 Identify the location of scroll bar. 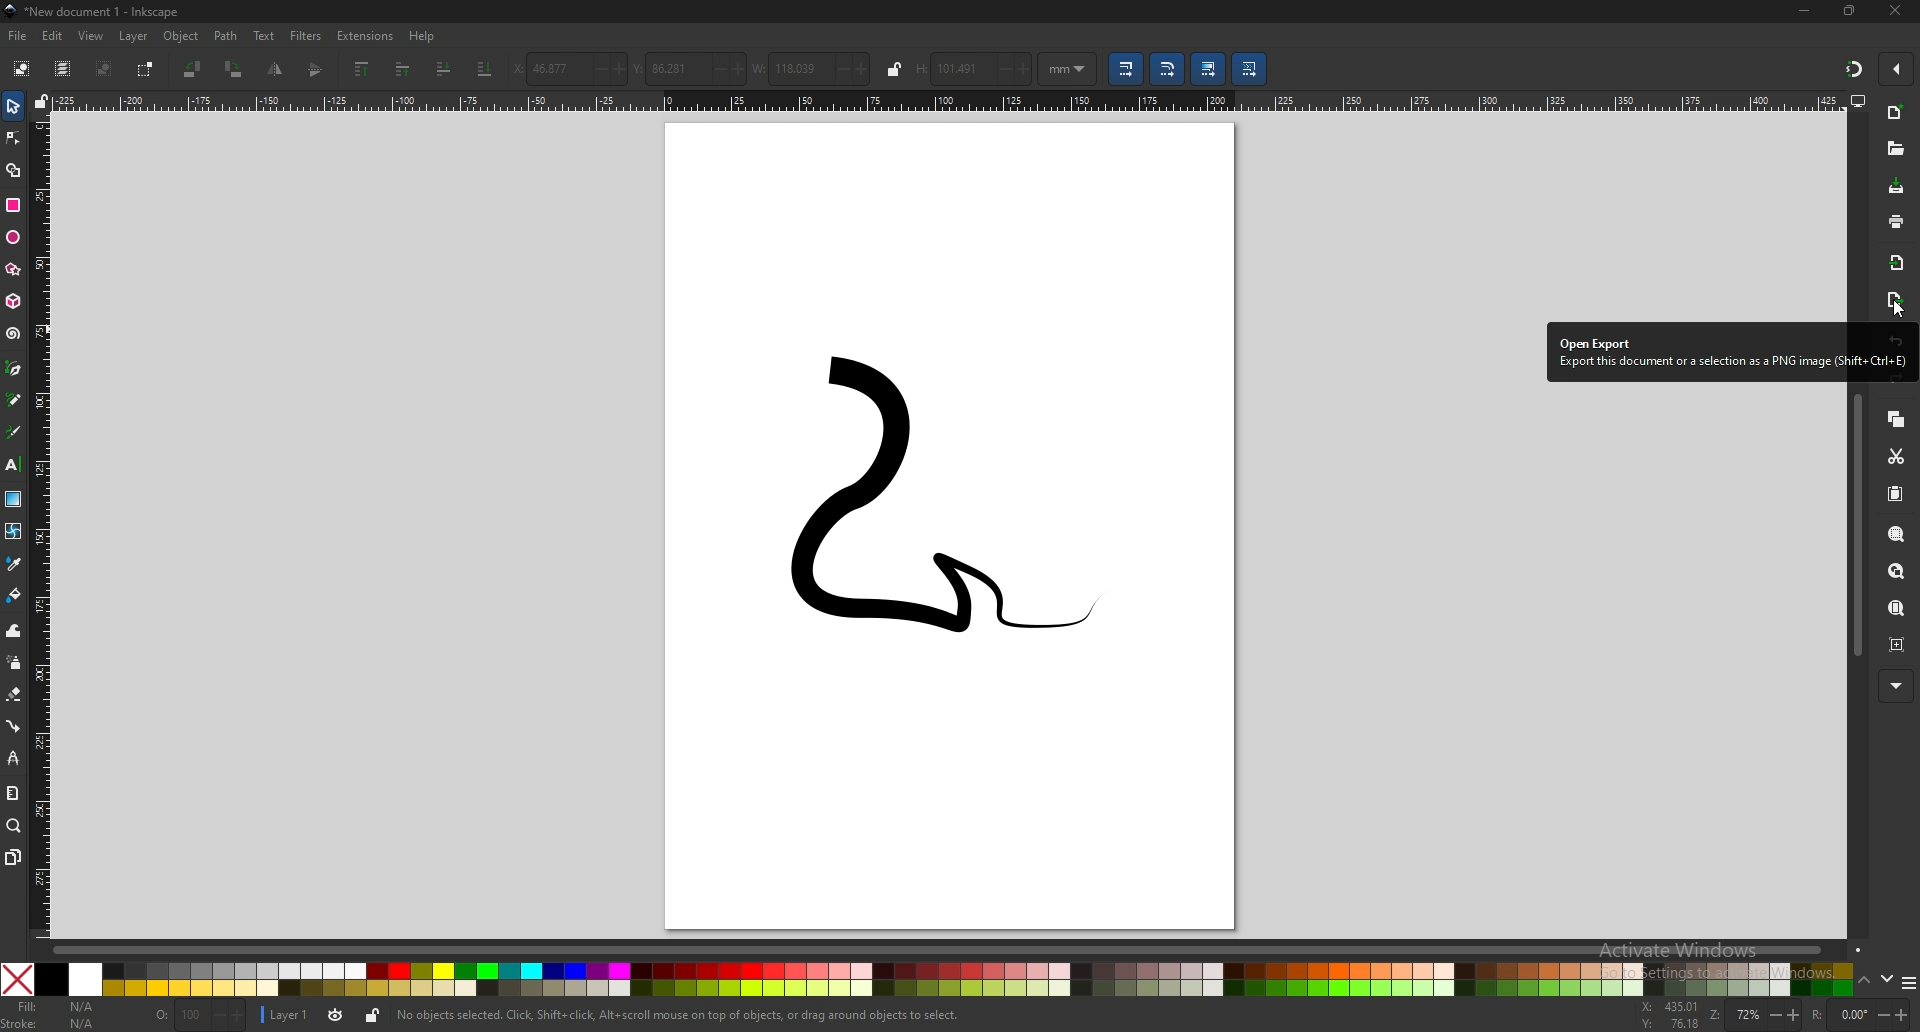
(1856, 525).